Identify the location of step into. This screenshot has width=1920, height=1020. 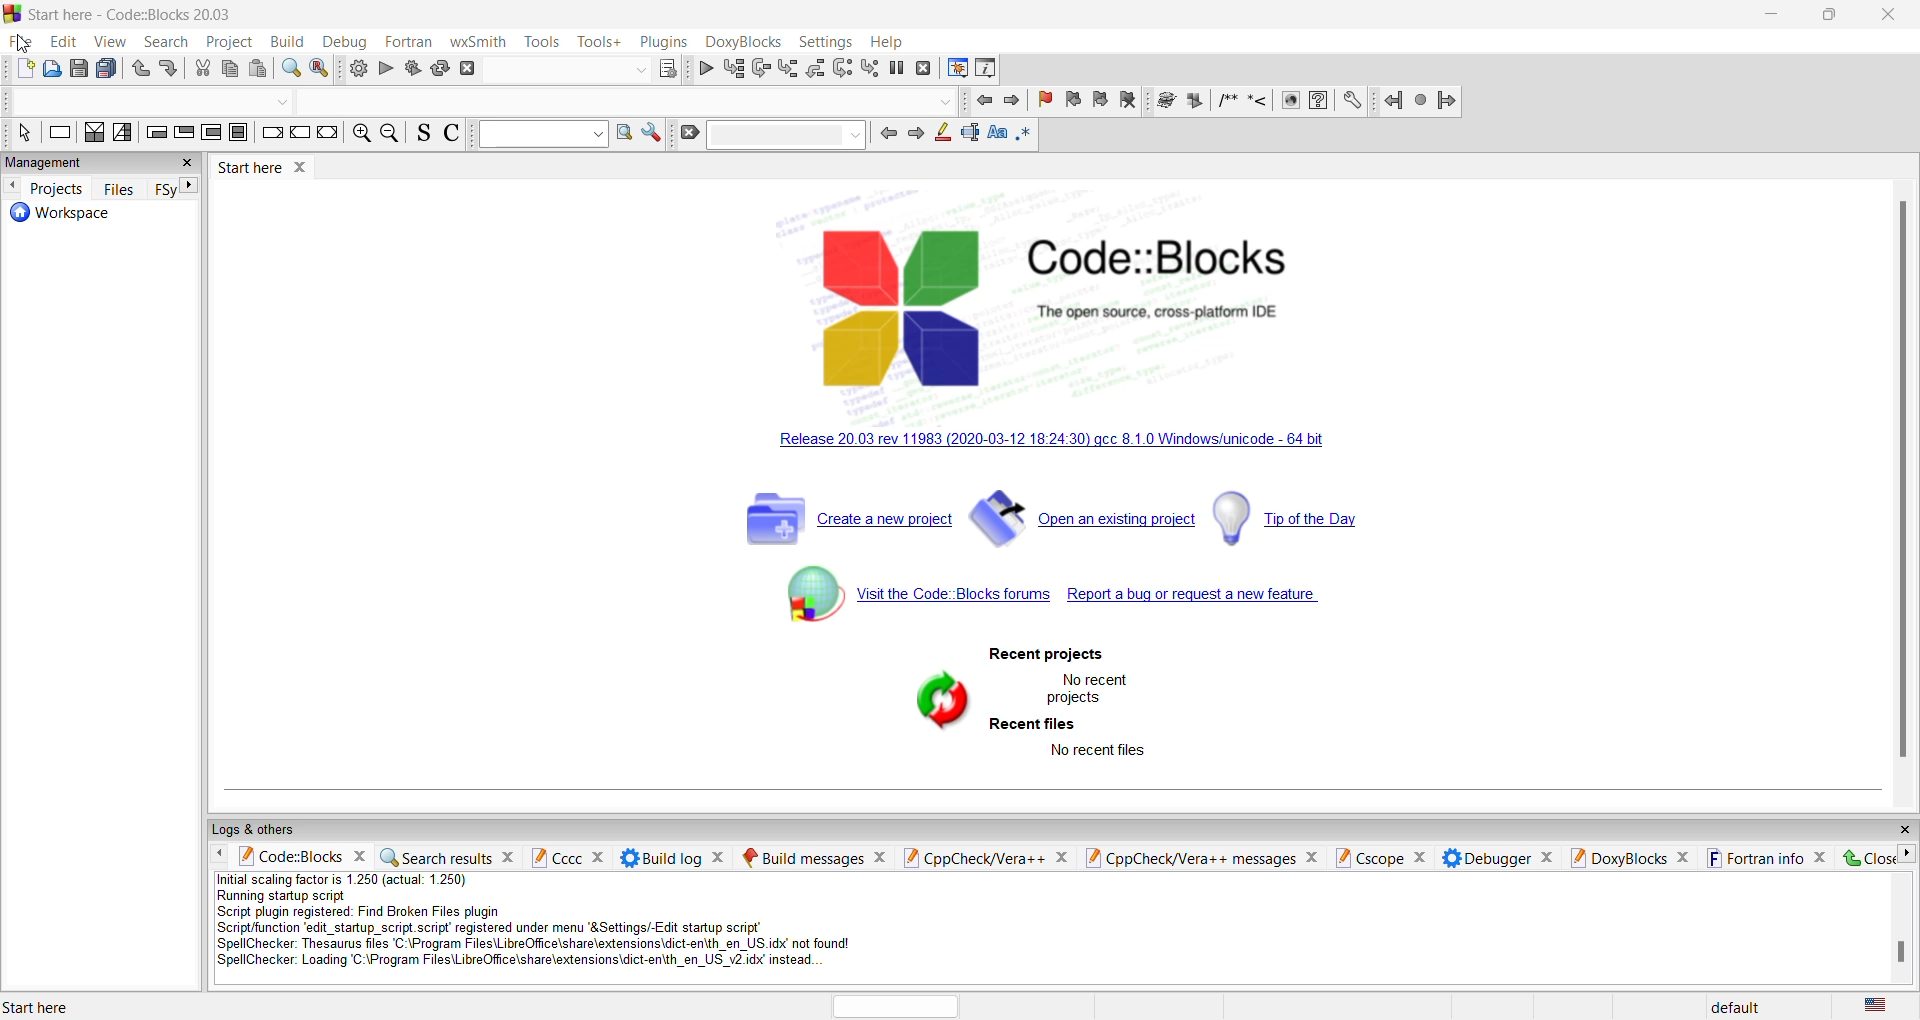
(789, 68).